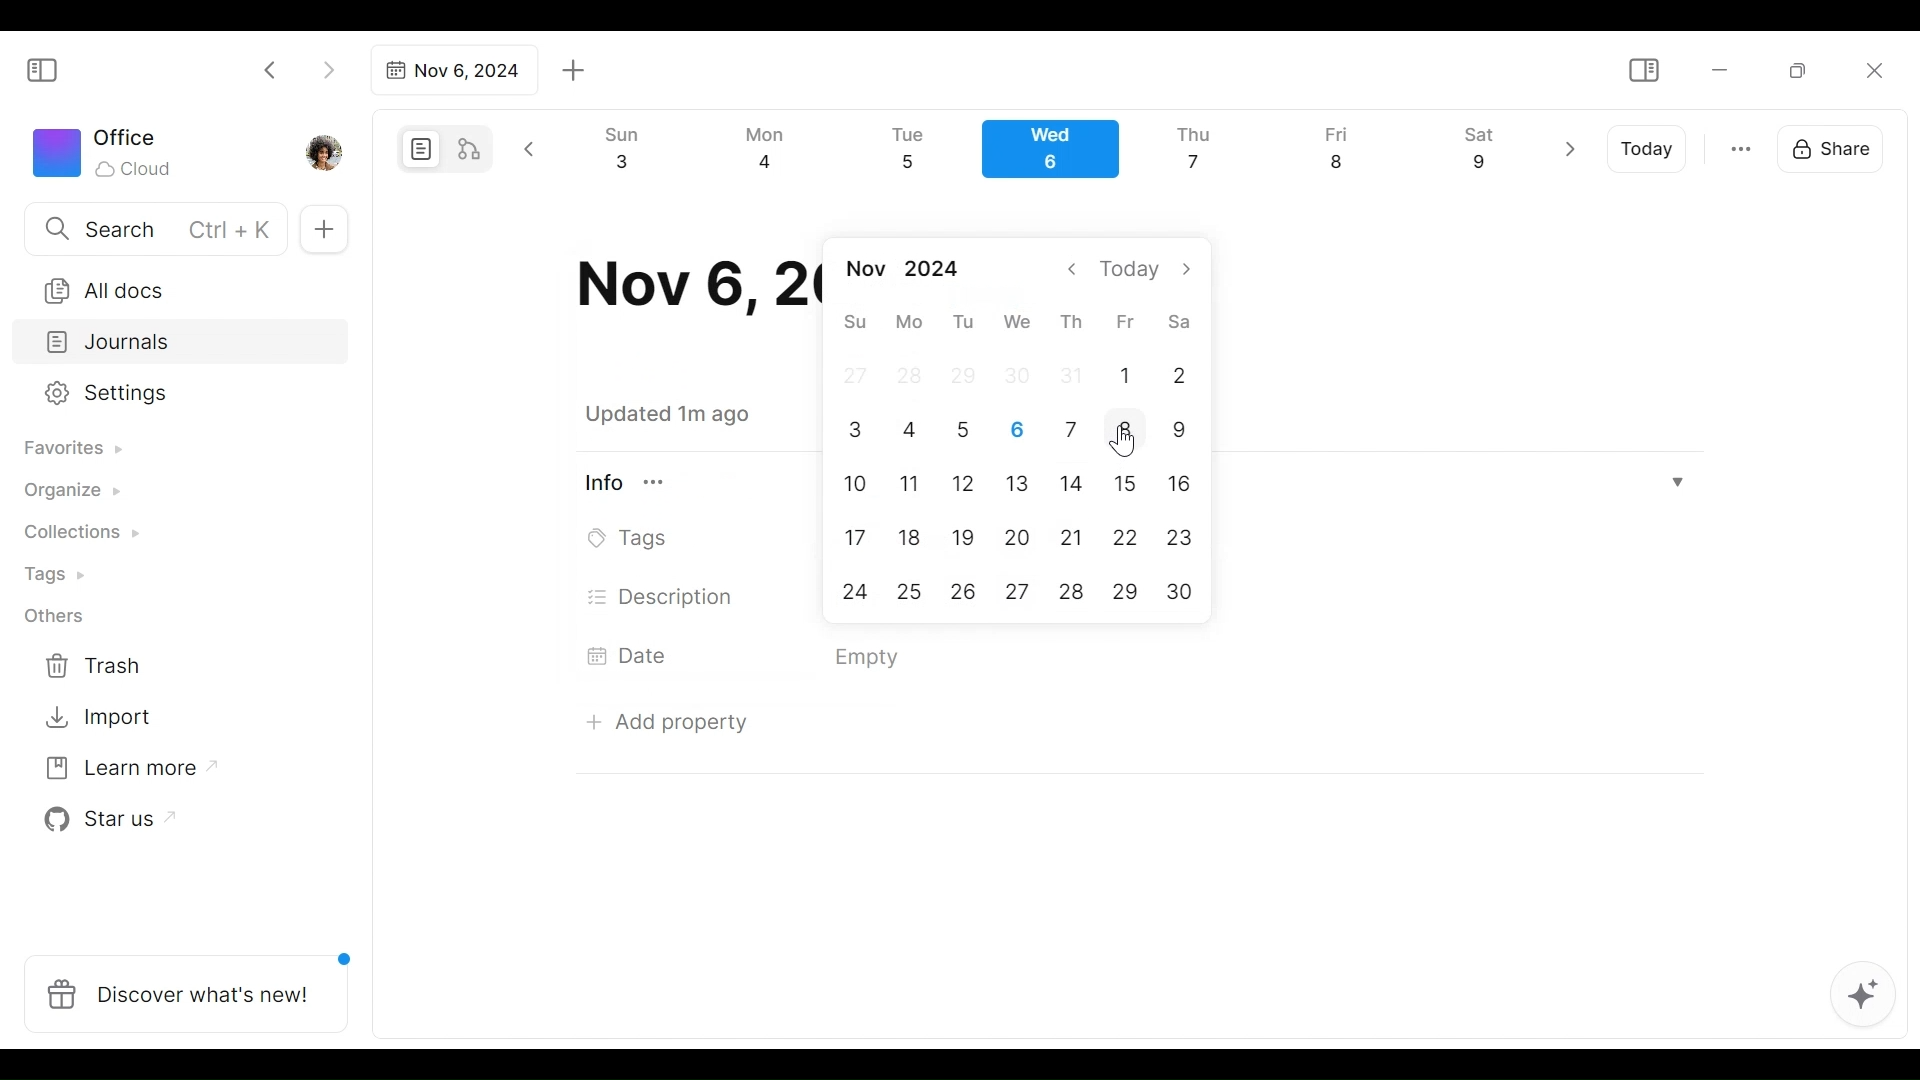 The width and height of the screenshot is (1920, 1080). What do you see at coordinates (79, 535) in the screenshot?
I see `Collections` at bounding box center [79, 535].